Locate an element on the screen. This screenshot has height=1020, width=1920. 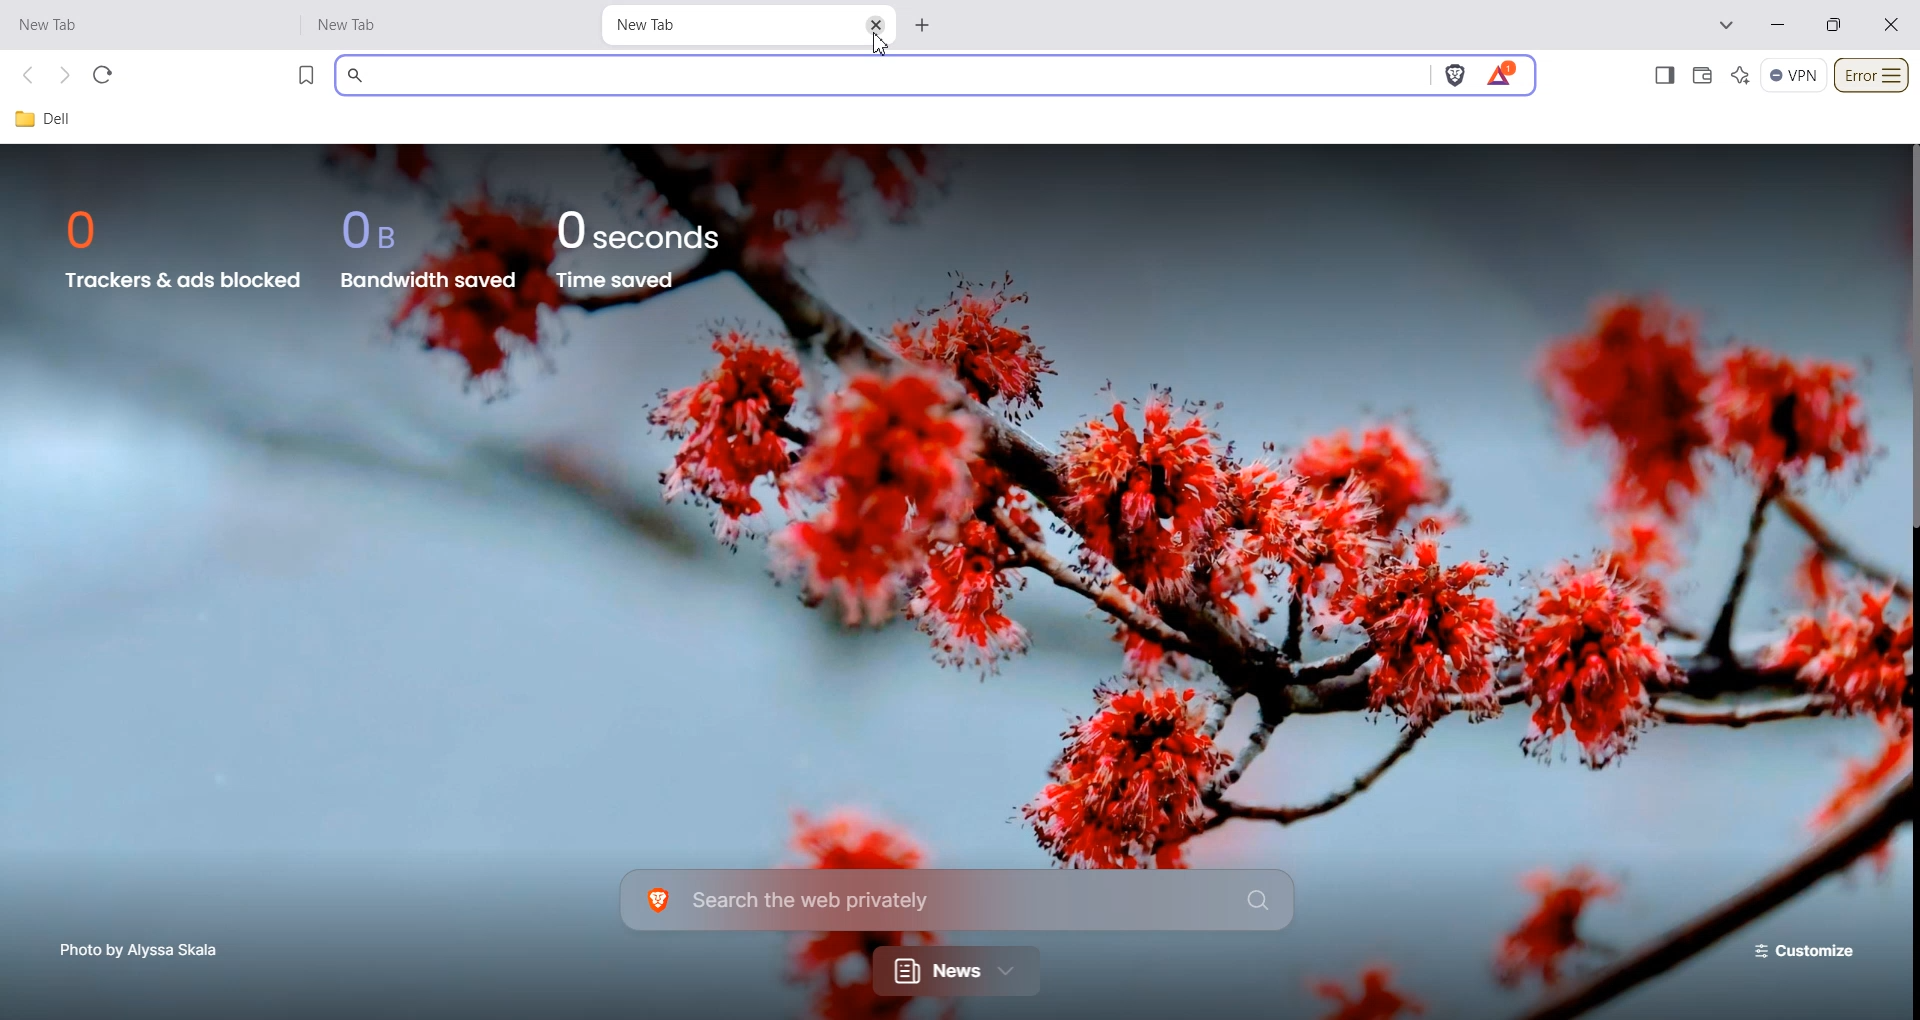
New Tab is located at coordinates (726, 26).